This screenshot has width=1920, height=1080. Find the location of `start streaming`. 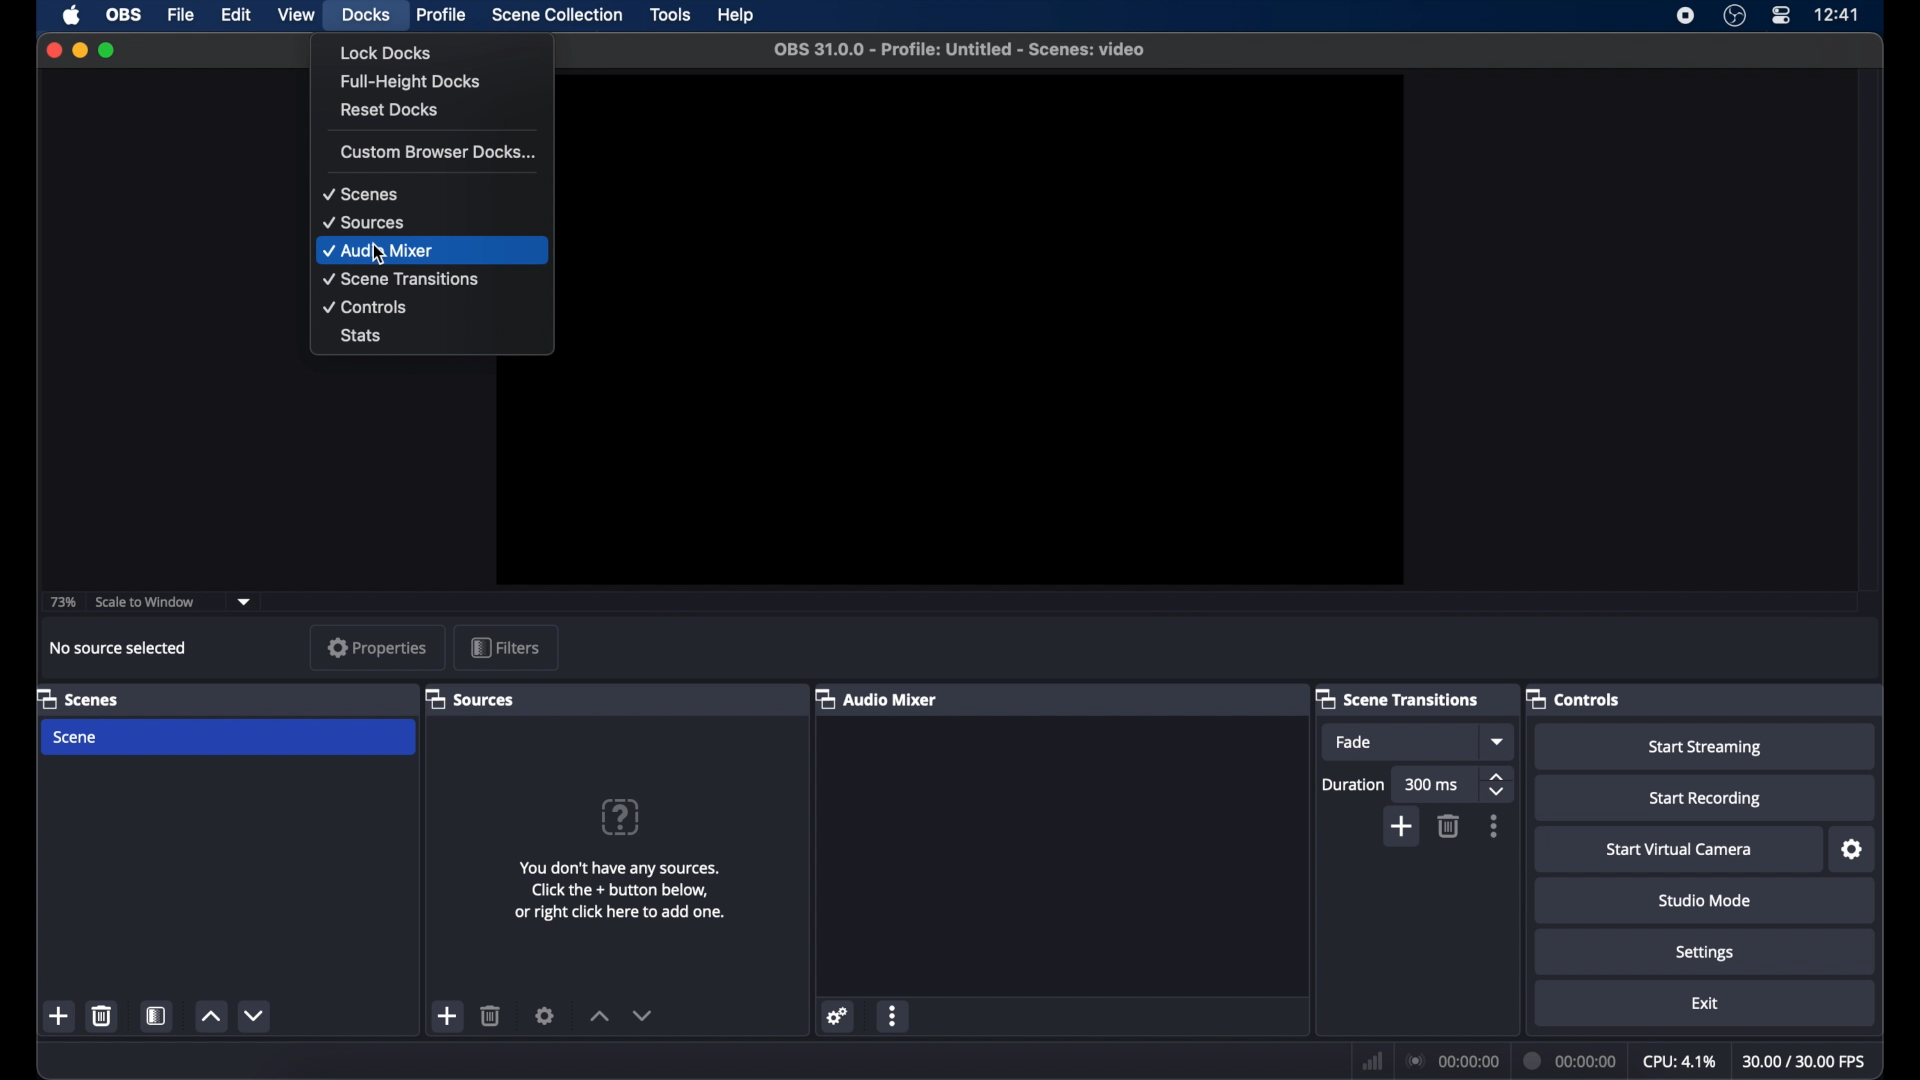

start streaming is located at coordinates (1705, 747).